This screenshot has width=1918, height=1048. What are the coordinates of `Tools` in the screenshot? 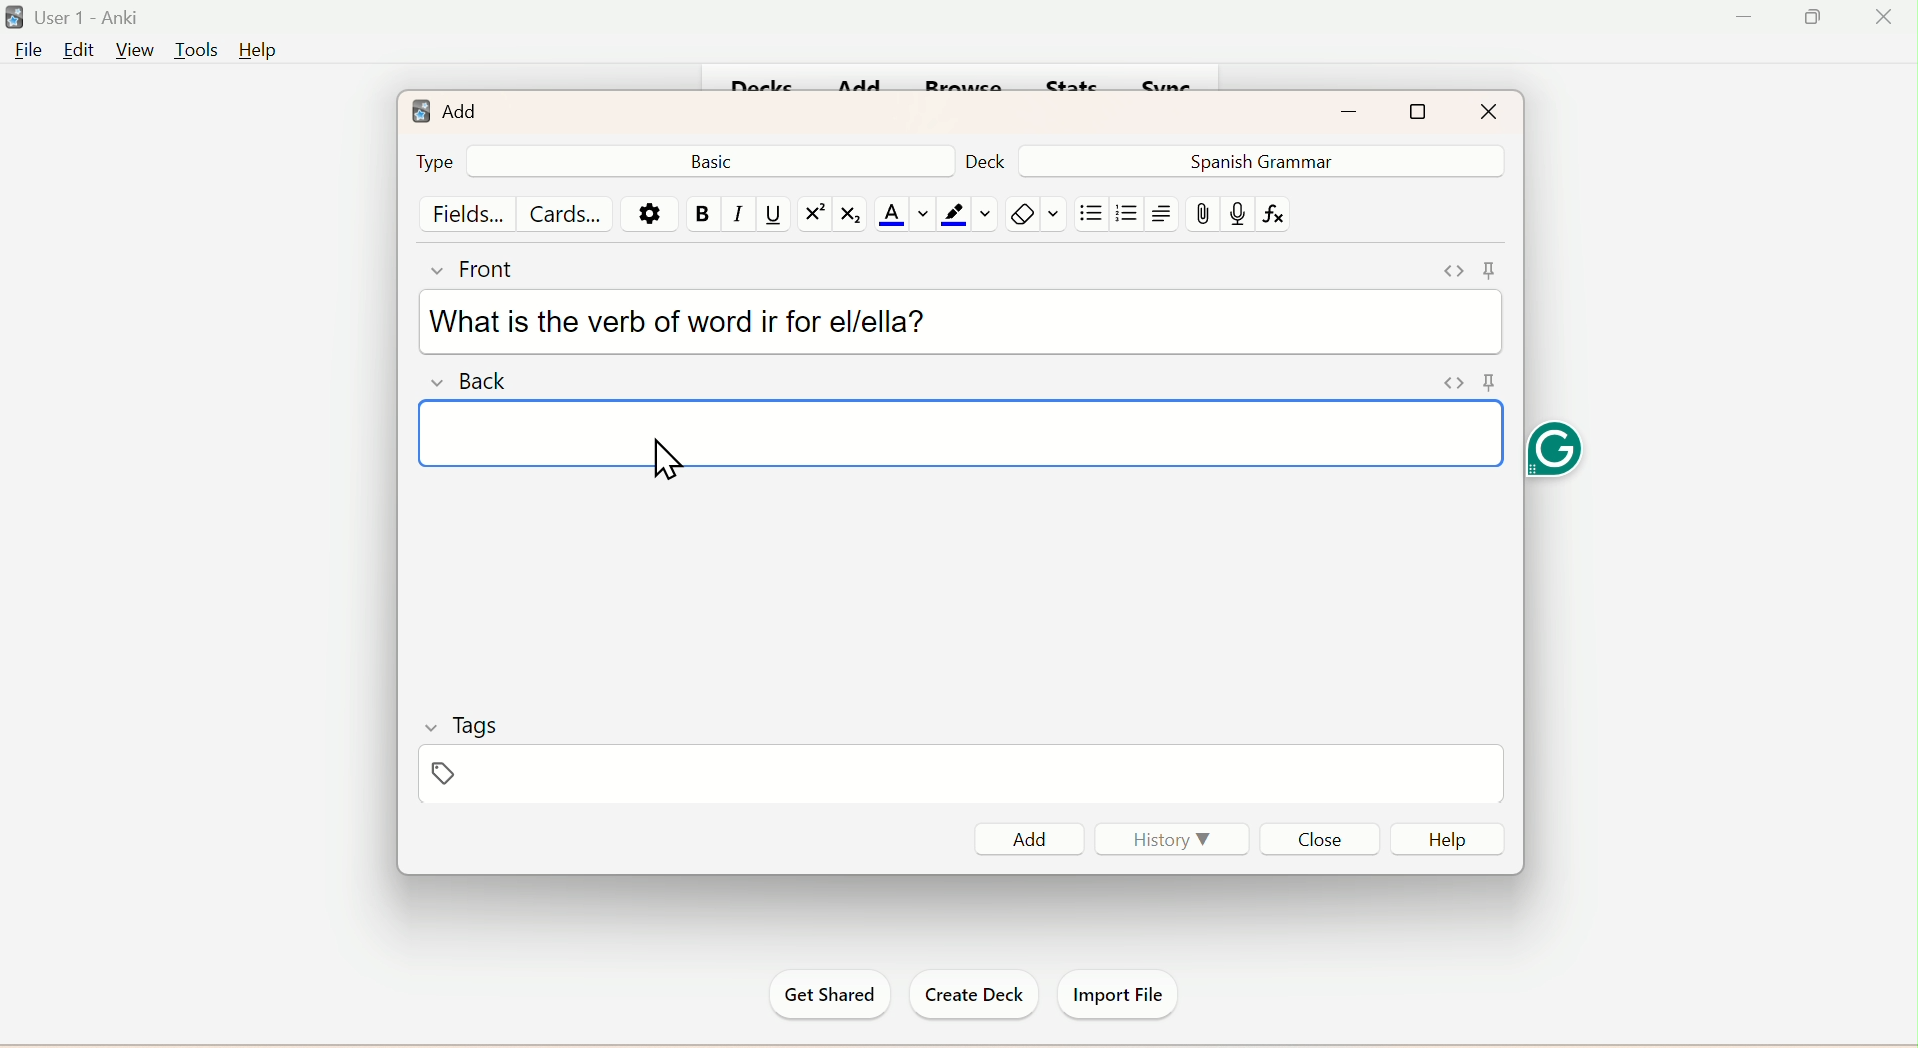 It's located at (191, 51).